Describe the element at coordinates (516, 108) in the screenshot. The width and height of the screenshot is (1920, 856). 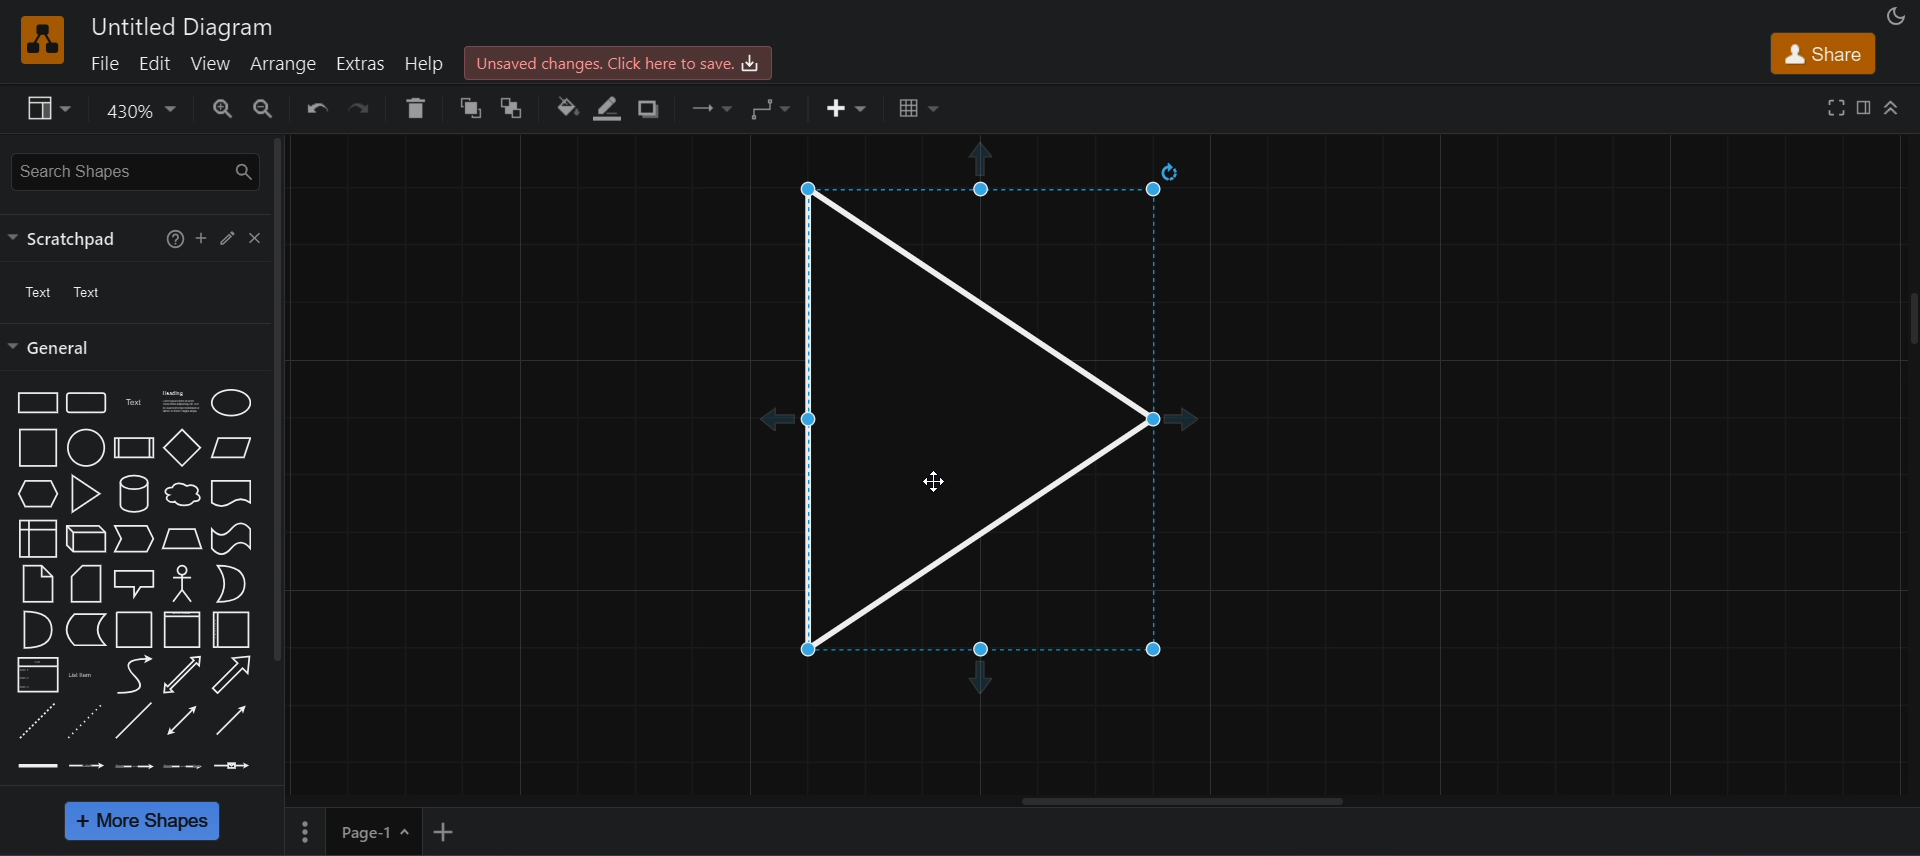
I see `To back` at that location.